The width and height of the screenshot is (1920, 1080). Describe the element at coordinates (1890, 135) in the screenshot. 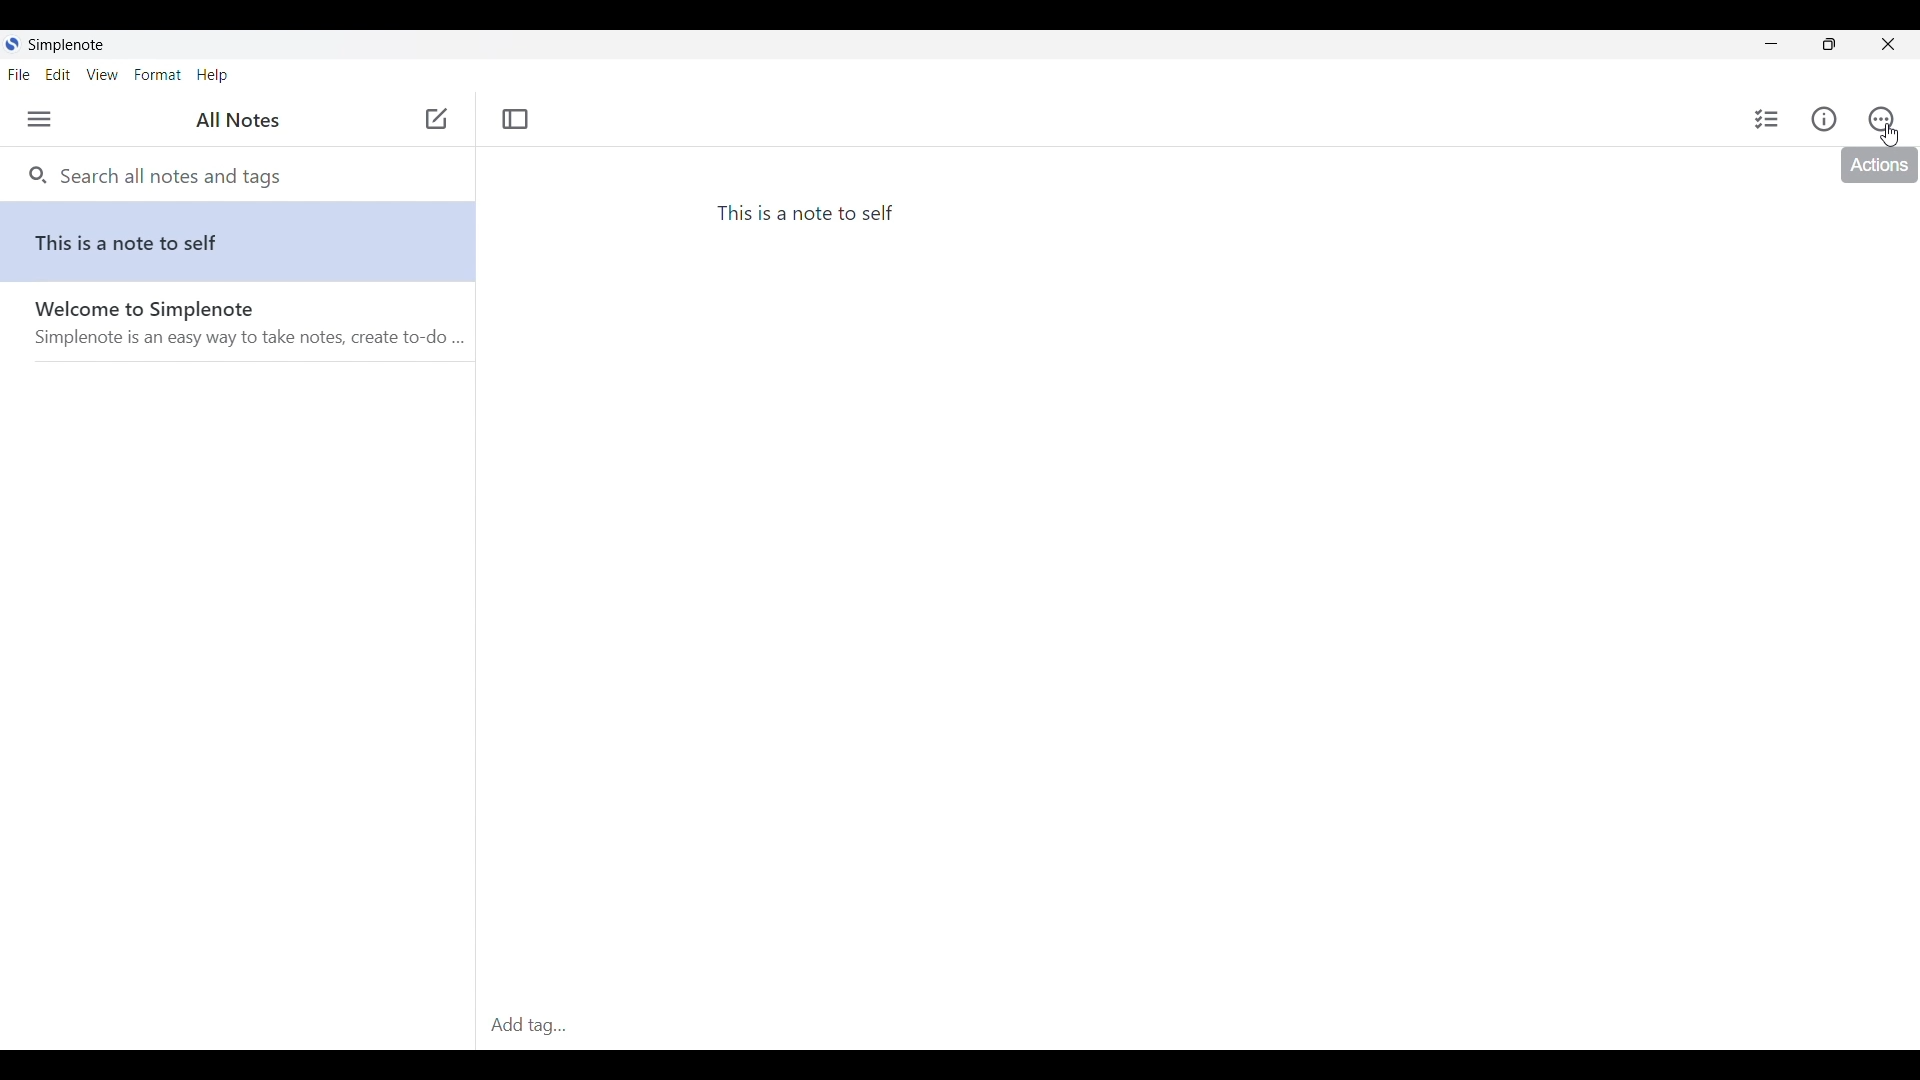

I see `Cursor clicking on Actions` at that location.